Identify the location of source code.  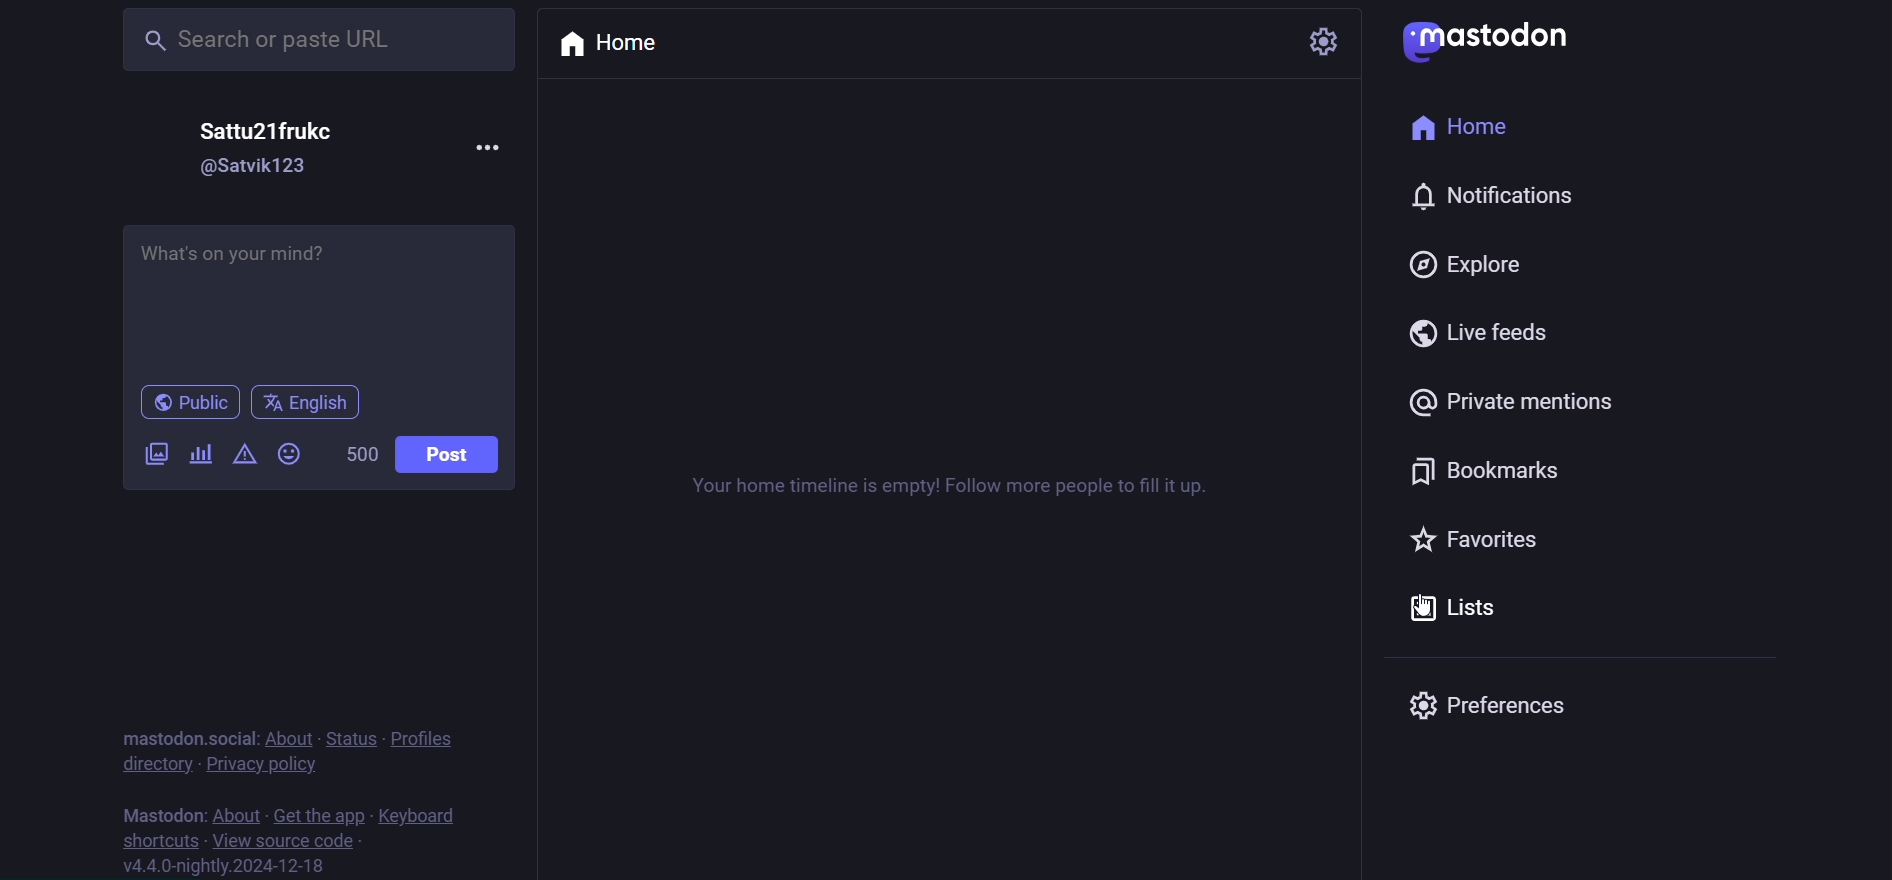
(285, 839).